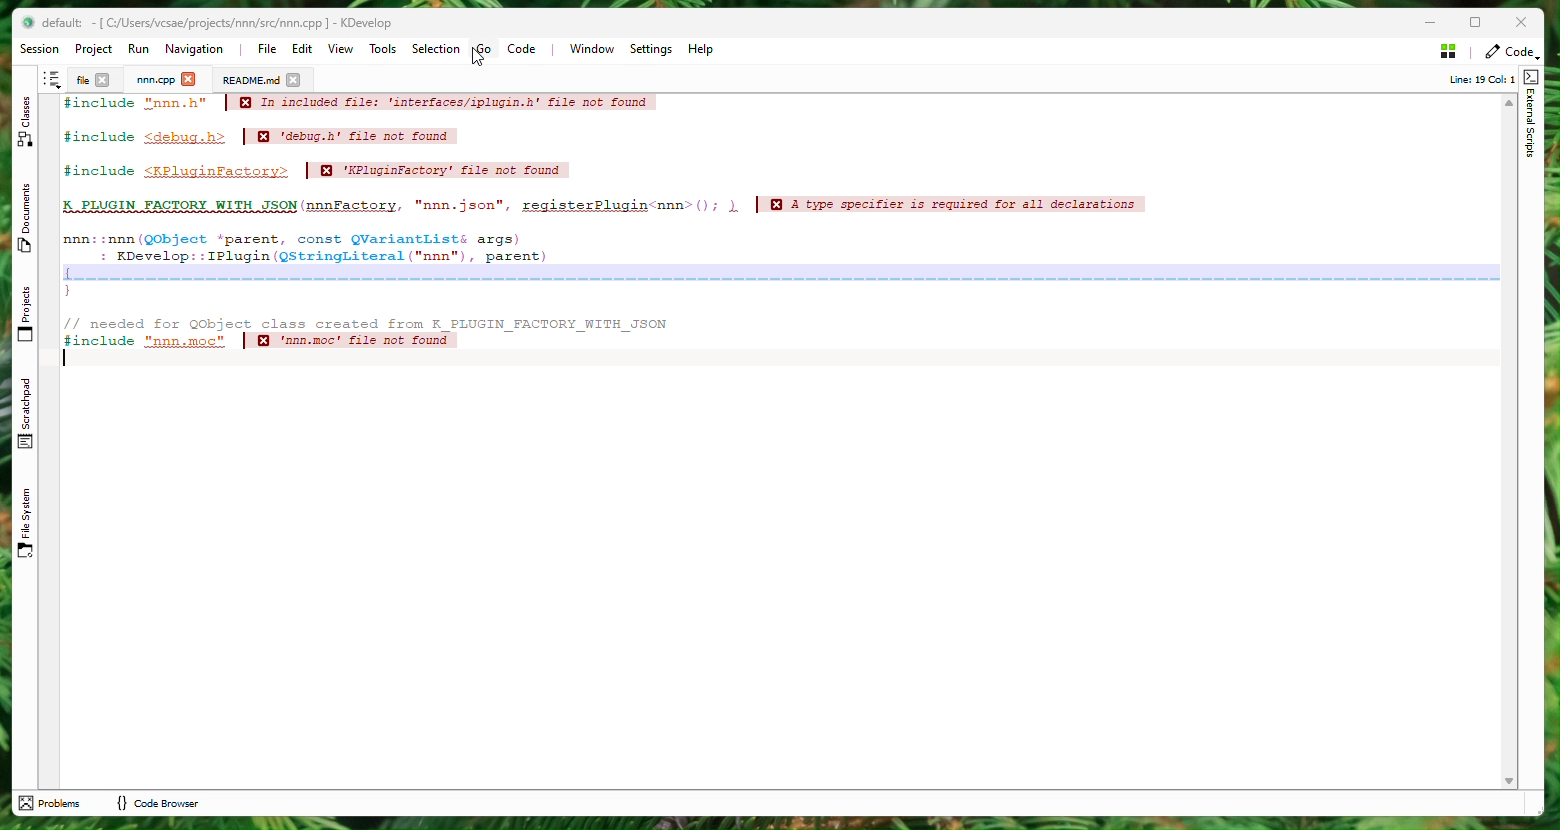  What do you see at coordinates (199, 50) in the screenshot?
I see `Navigation` at bounding box center [199, 50].